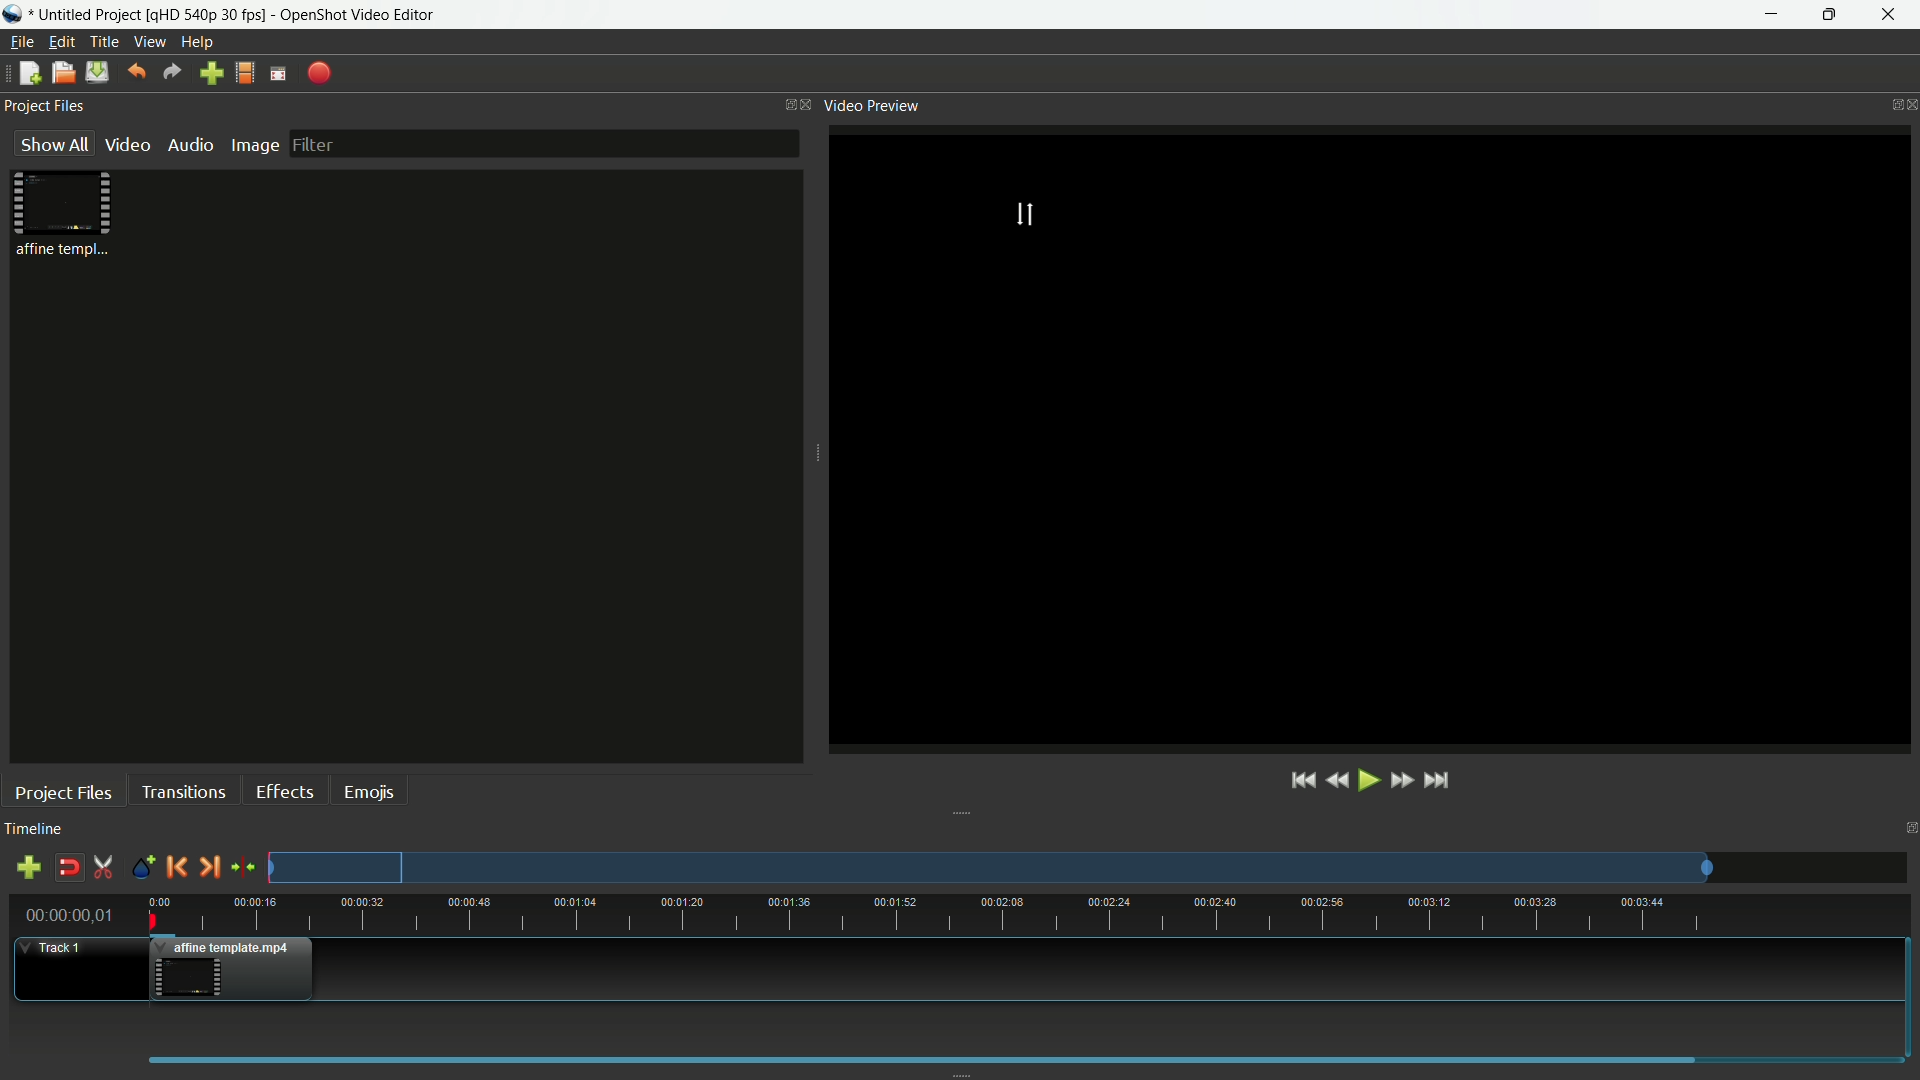 The height and width of the screenshot is (1080, 1920). What do you see at coordinates (1908, 829) in the screenshot?
I see `close timeline` at bounding box center [1908, 829].